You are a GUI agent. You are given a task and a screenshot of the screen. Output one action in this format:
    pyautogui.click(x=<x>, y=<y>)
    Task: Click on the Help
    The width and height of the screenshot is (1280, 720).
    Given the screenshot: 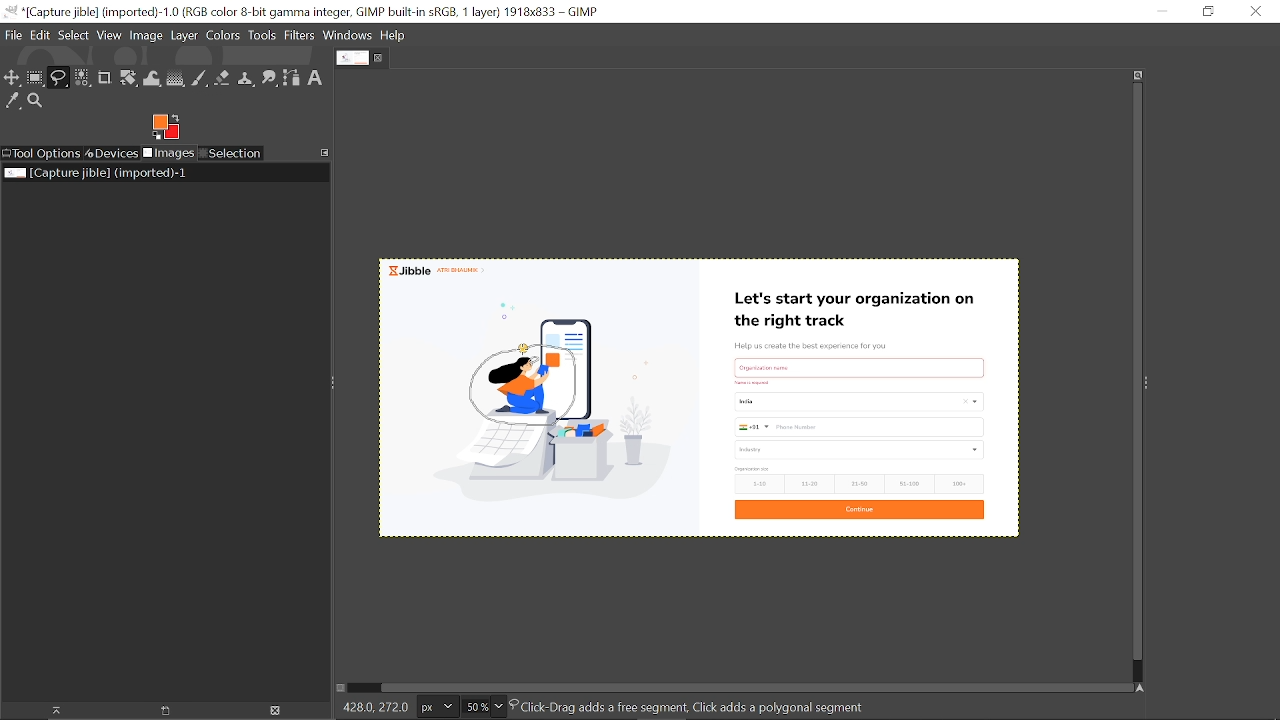 What is the action you would take?
    pyautogui.click(x=394, y=36)
    